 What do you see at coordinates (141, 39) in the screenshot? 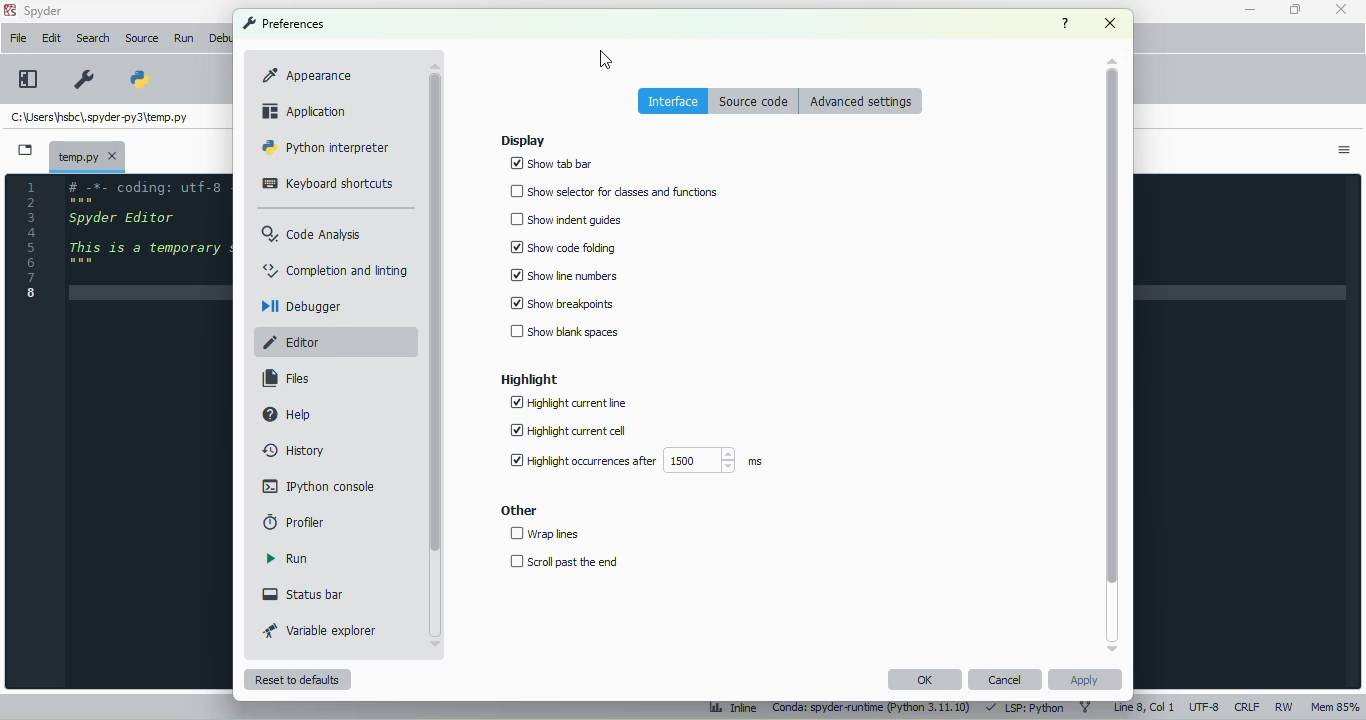
I see `source` at bounding box center [141, 39].